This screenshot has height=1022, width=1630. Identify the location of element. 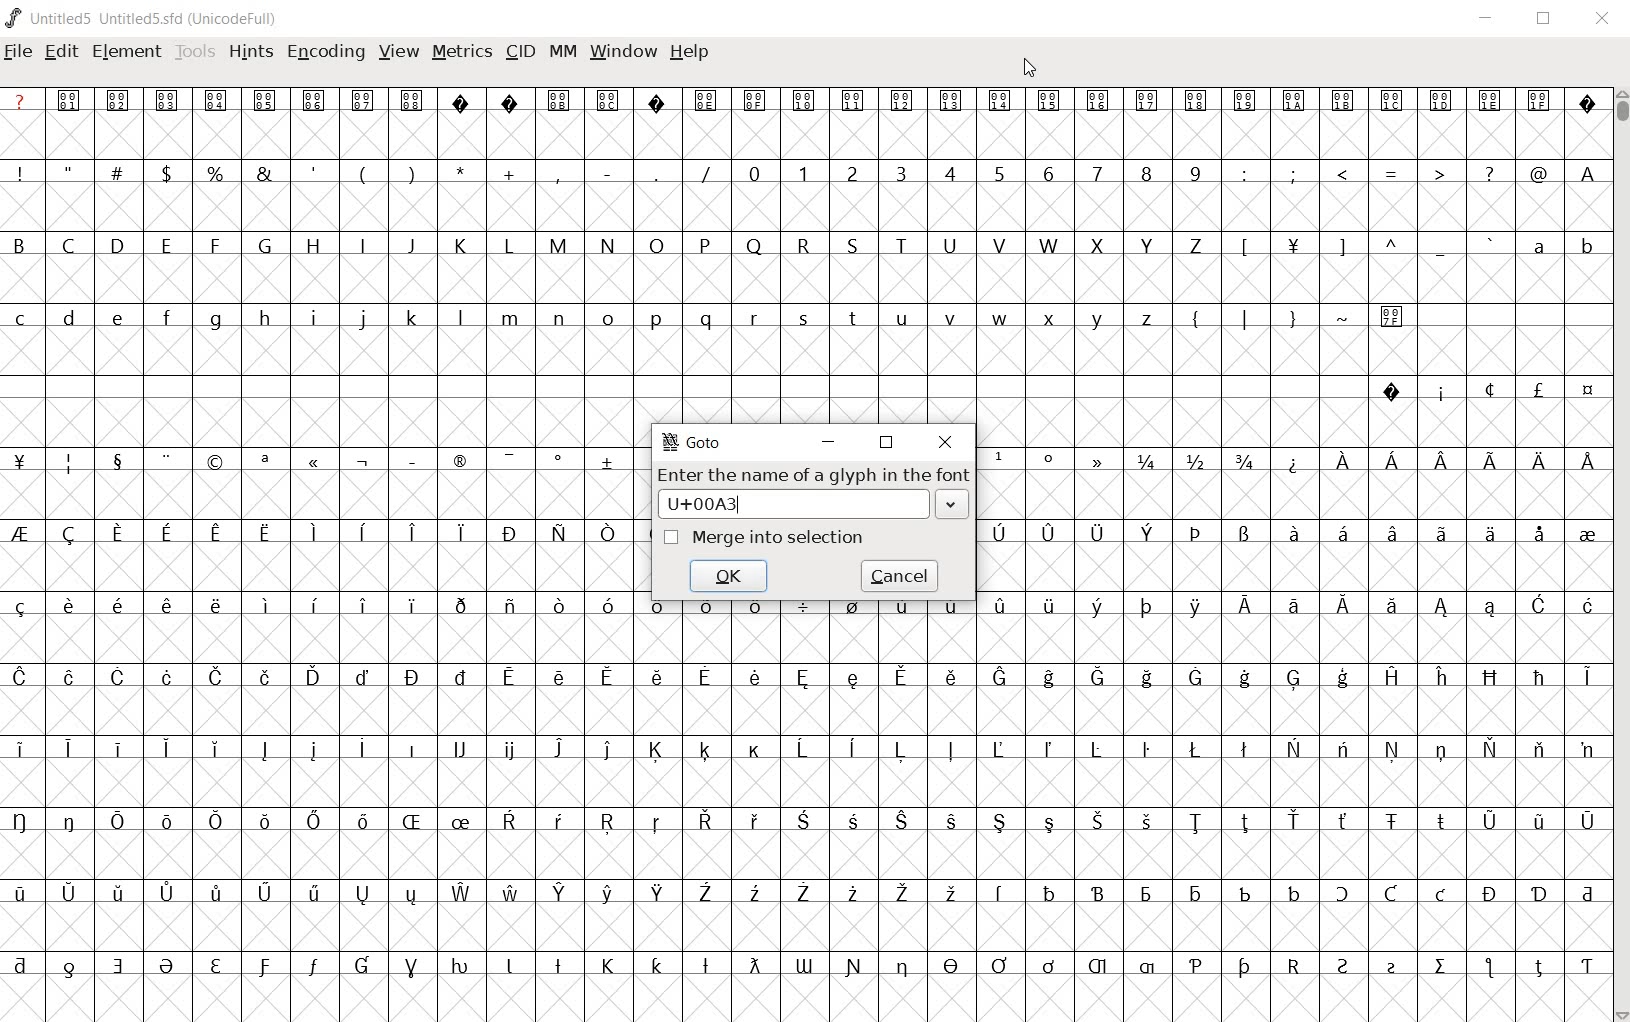
(128, 52).